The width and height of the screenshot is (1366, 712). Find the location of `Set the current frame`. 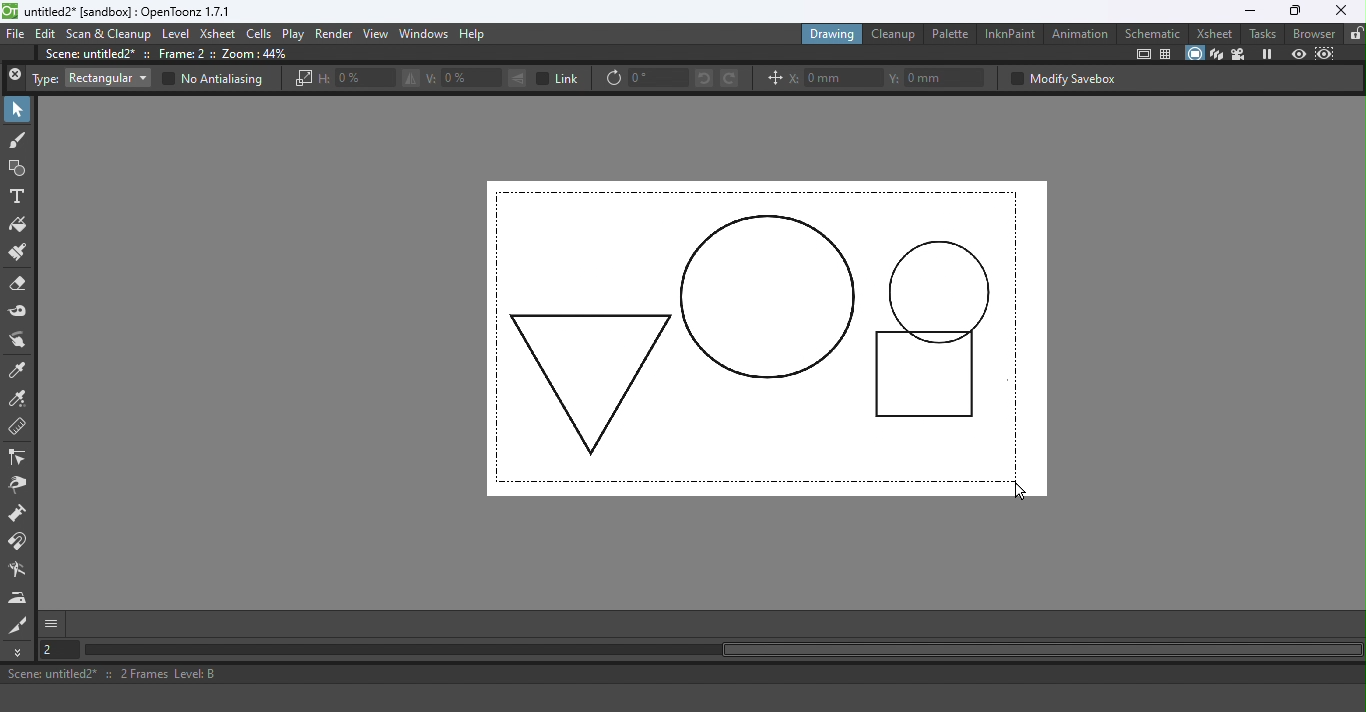

Set the current frame is located at coordinates (62, 651).